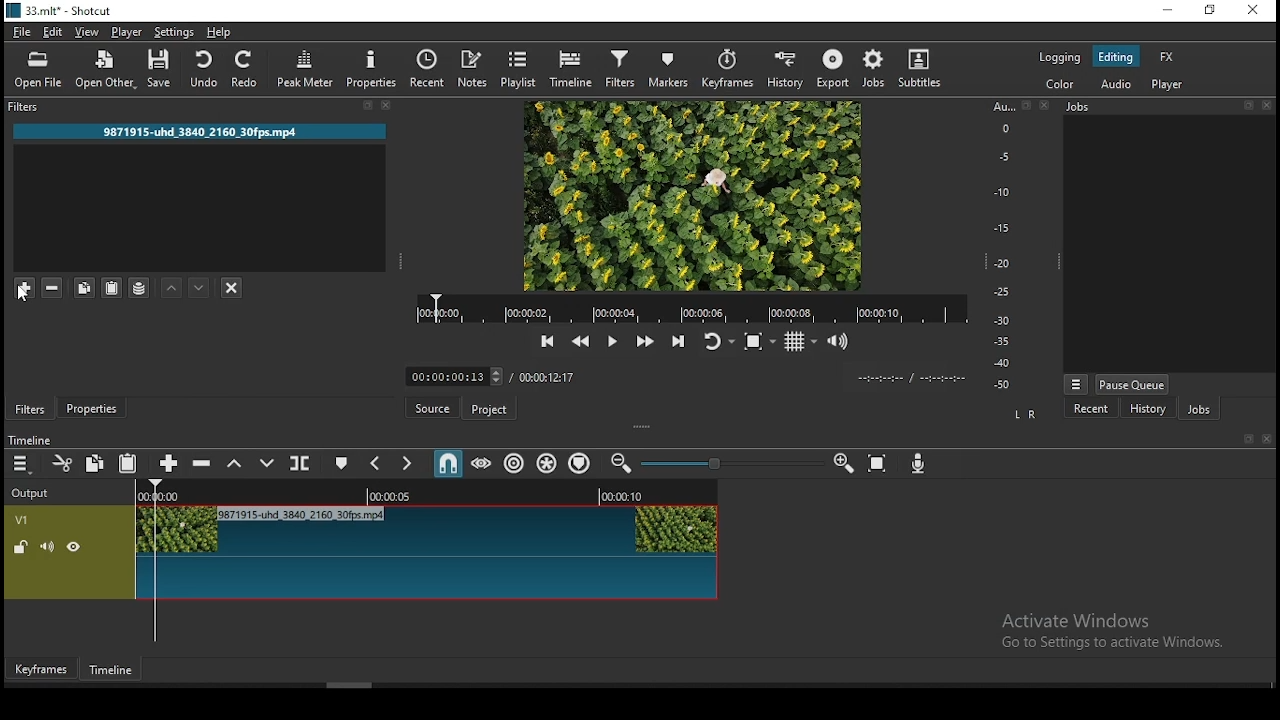 The width and height of the screenshot is (1280, 720). Describe the element at coordinates (173, 288) in the screenshot. I see `move filter up` at that location.